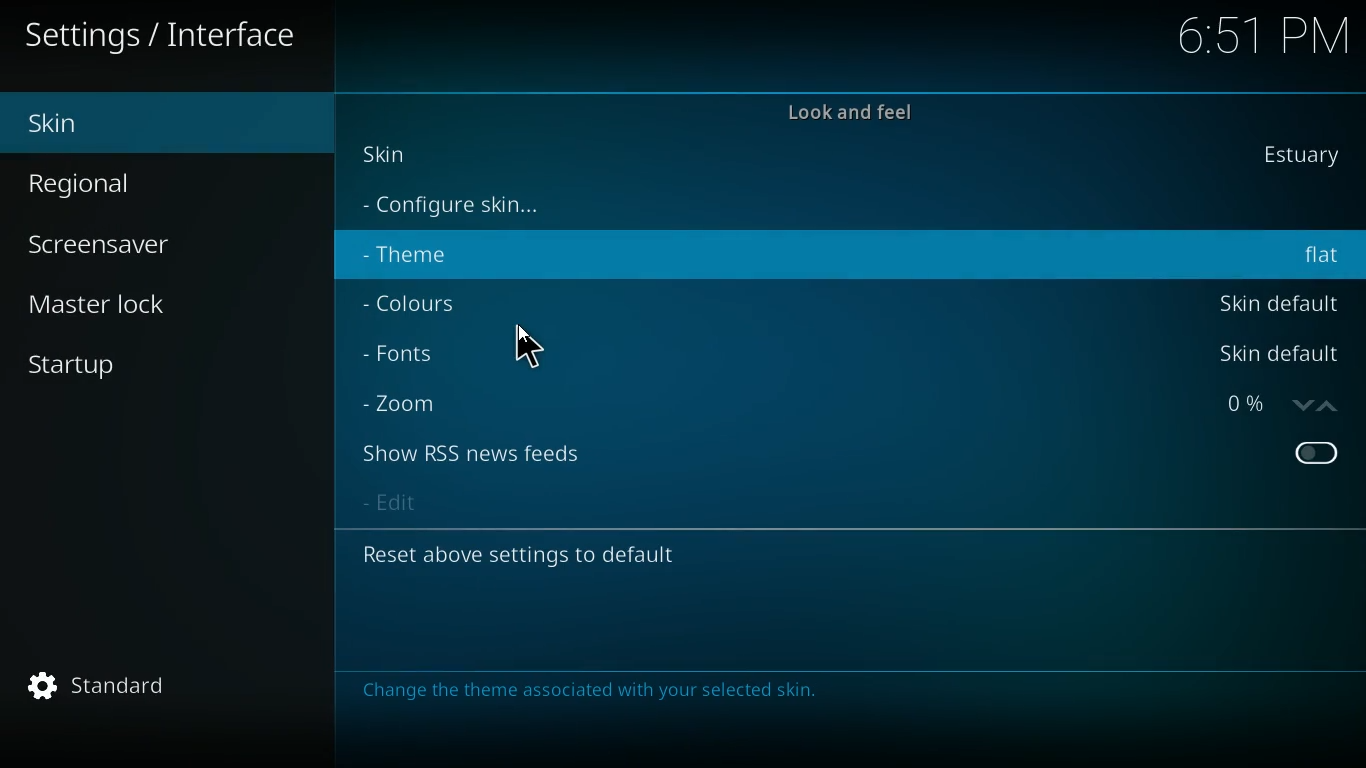 Image resolution: width=1366 pixels, height=768 pixels. I want to click on theme, so click(421, 258).